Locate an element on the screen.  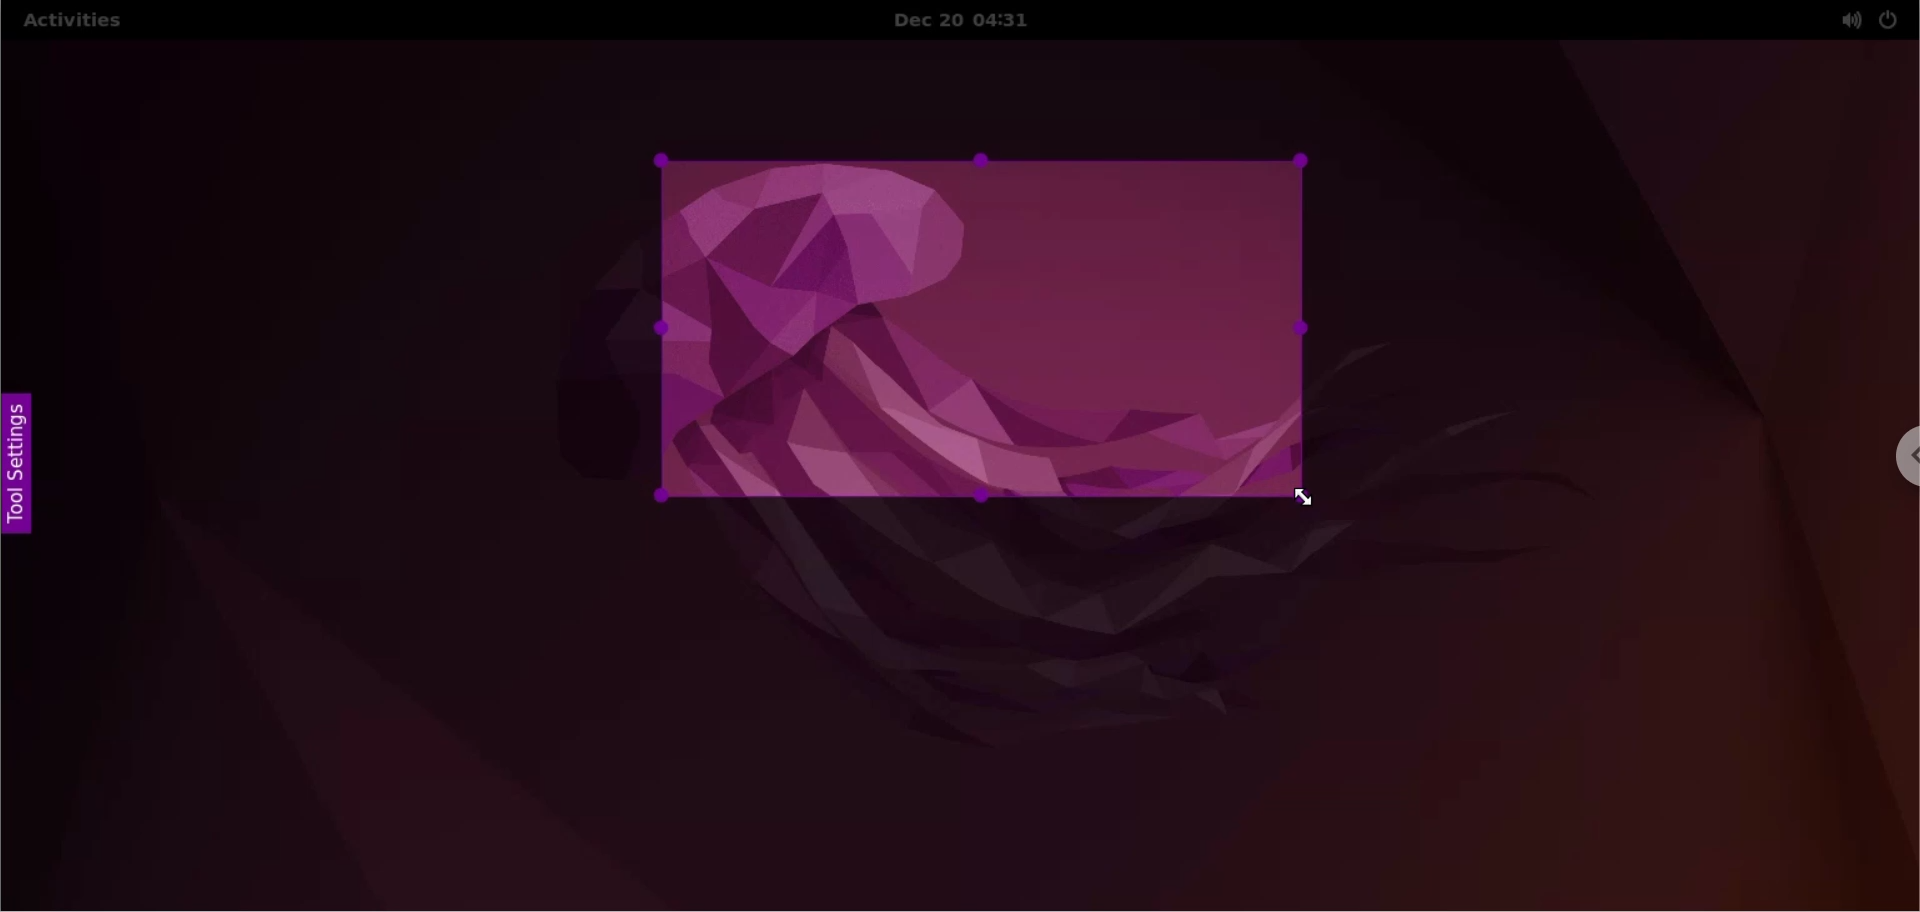
chrome options is located at coordinates (1904, 457).